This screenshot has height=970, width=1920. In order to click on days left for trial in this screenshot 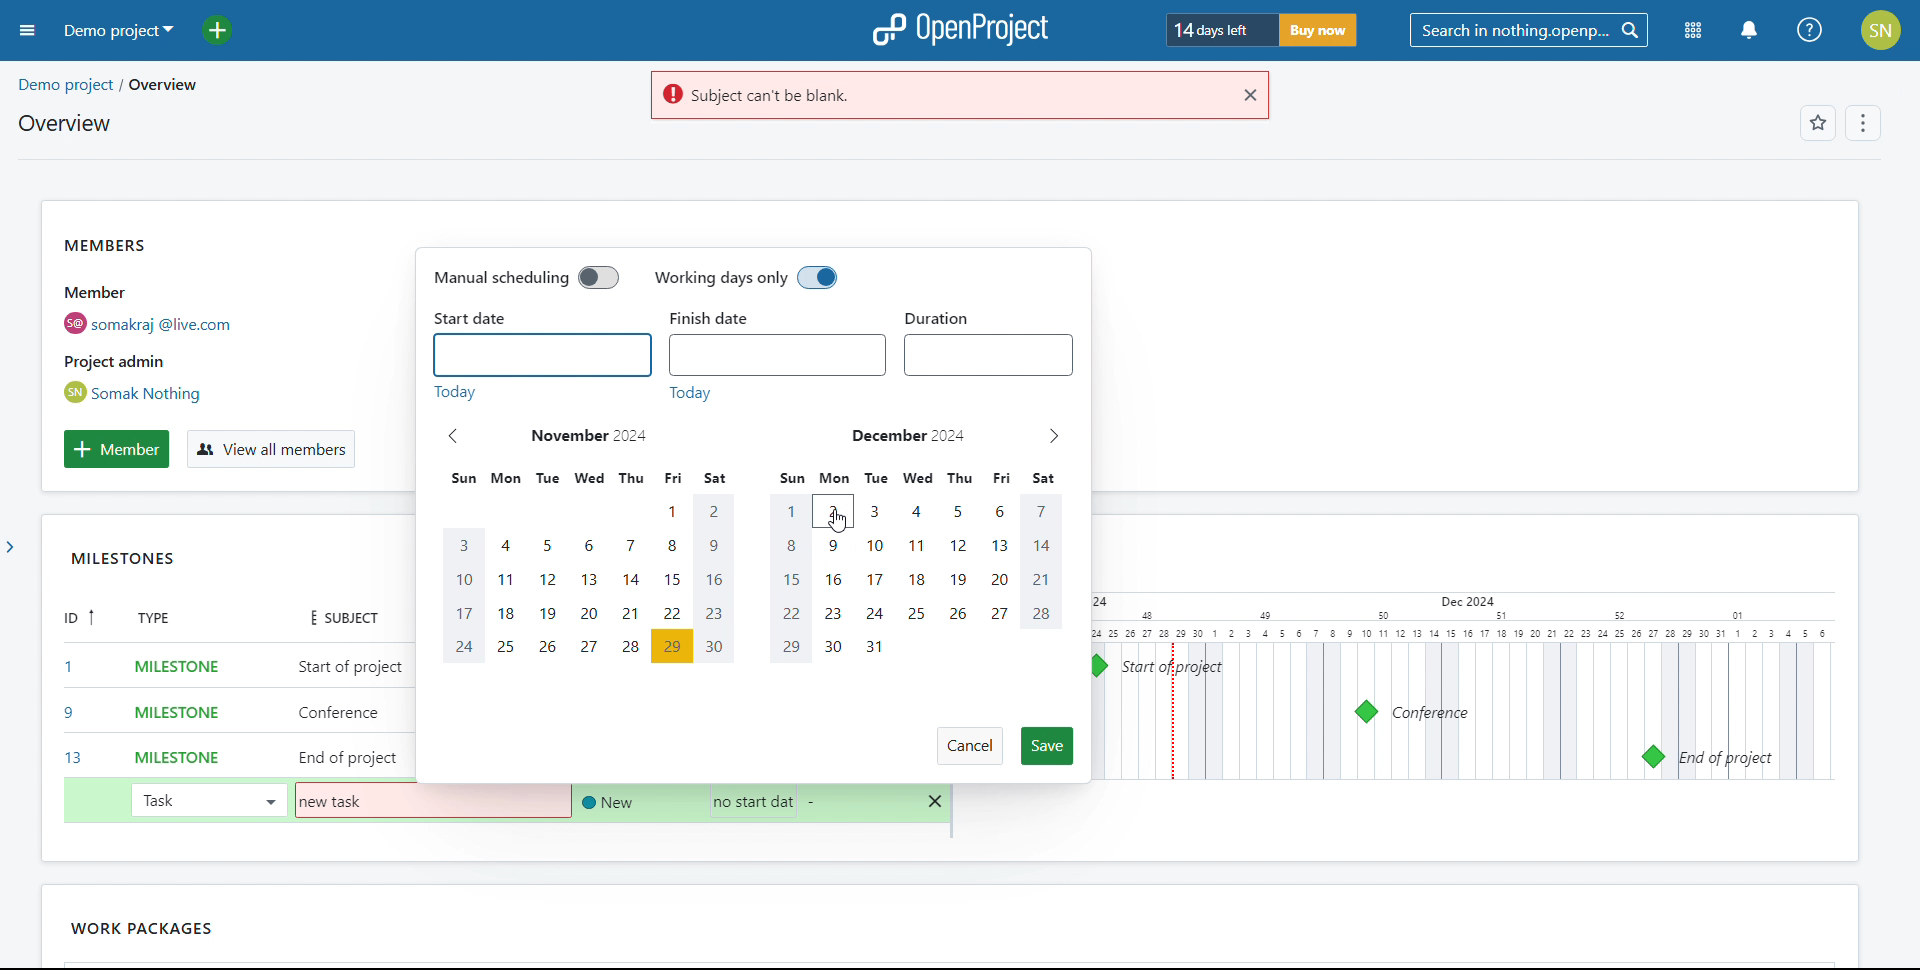, I will do `click(1218, 31)`.